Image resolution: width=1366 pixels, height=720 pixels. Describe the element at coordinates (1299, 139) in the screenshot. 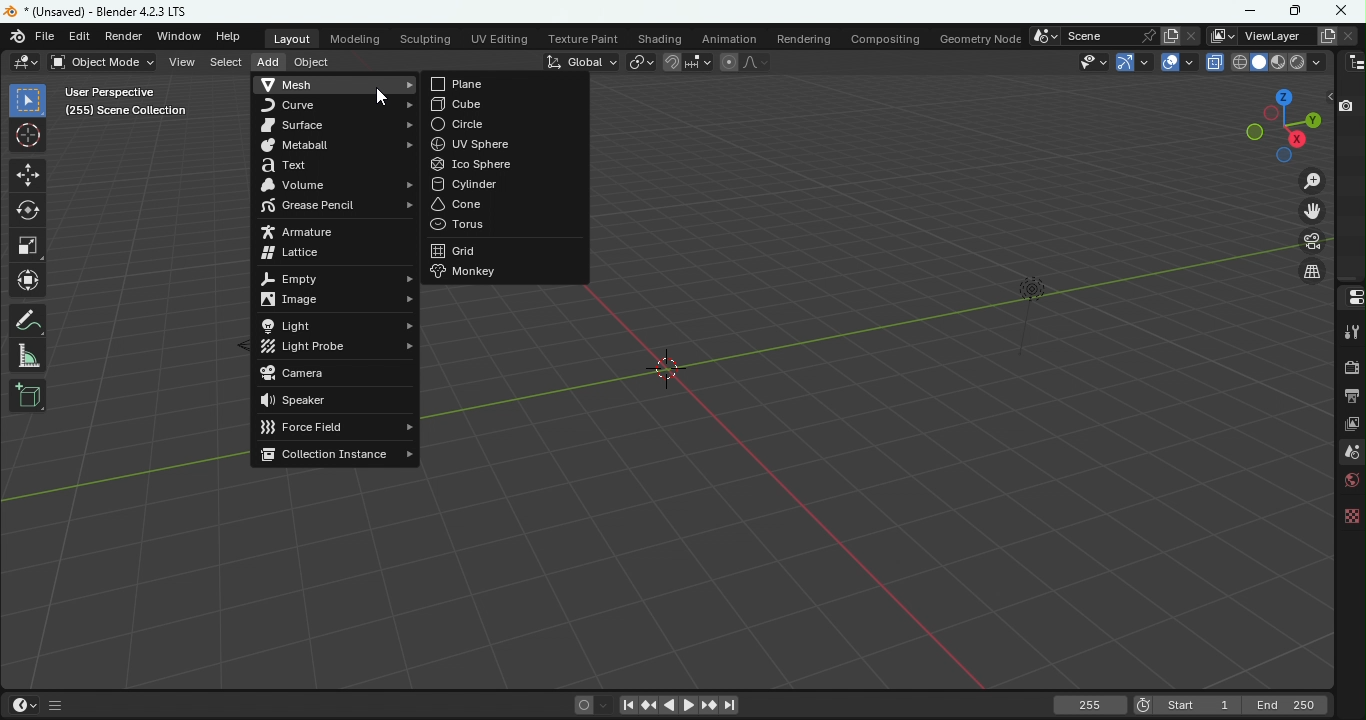

I see `Rotate the scene` at that location.